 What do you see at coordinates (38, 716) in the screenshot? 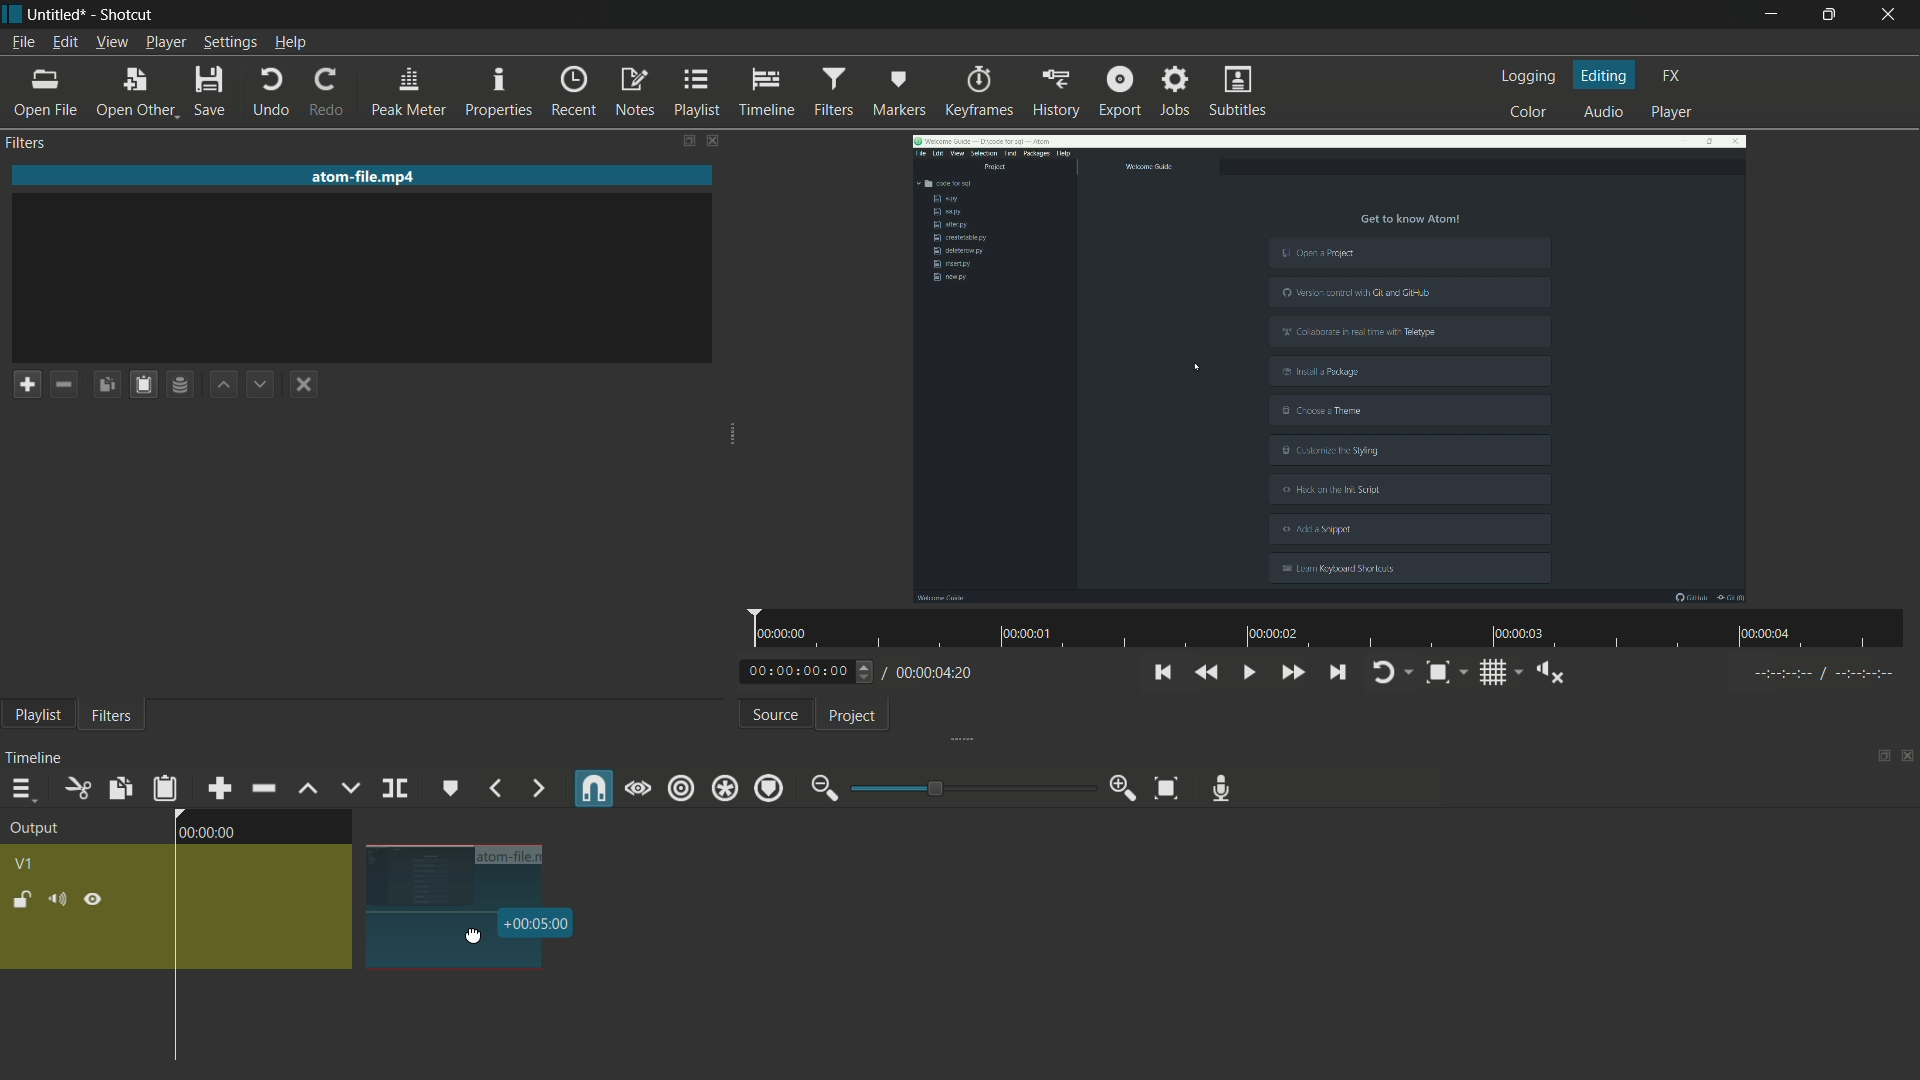
I see `playlist` at bounding box center [38, 716].